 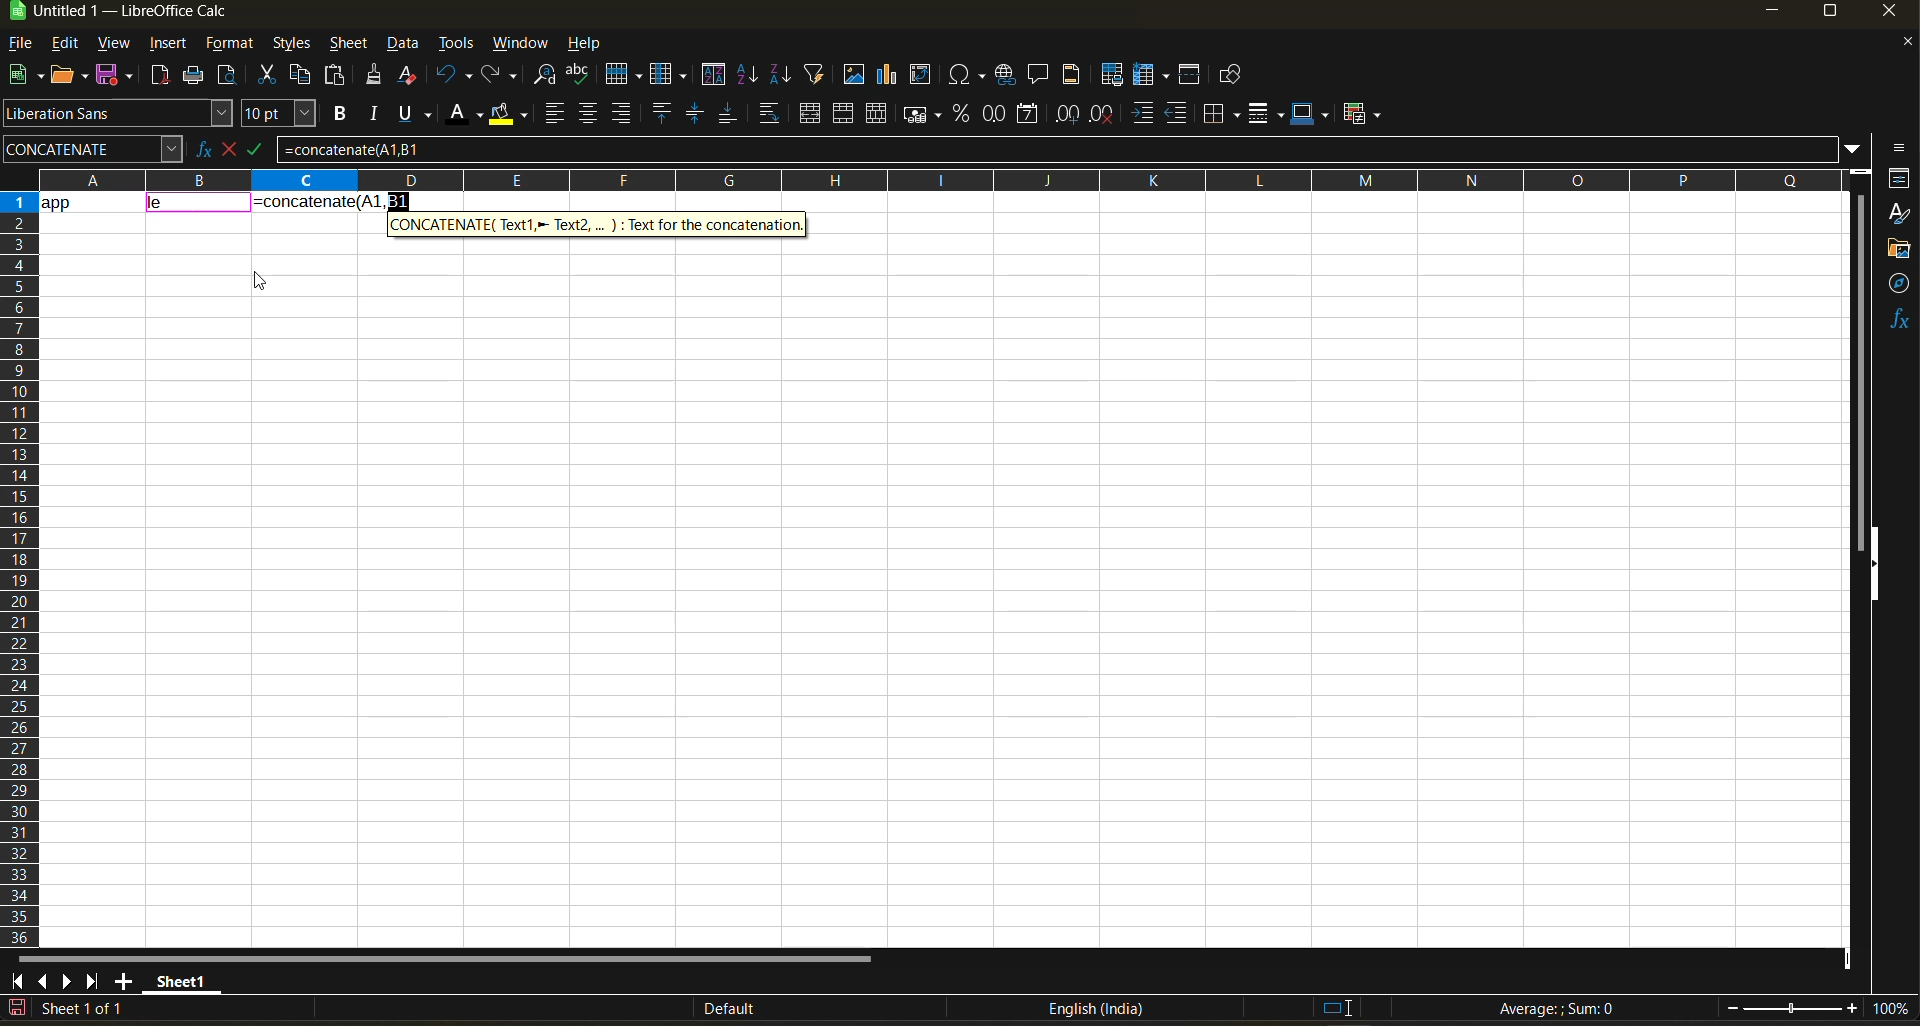 What do you see at coordinates (92, 148) in the screenshot?
I see `cell address` at bounding box center [92, 148].